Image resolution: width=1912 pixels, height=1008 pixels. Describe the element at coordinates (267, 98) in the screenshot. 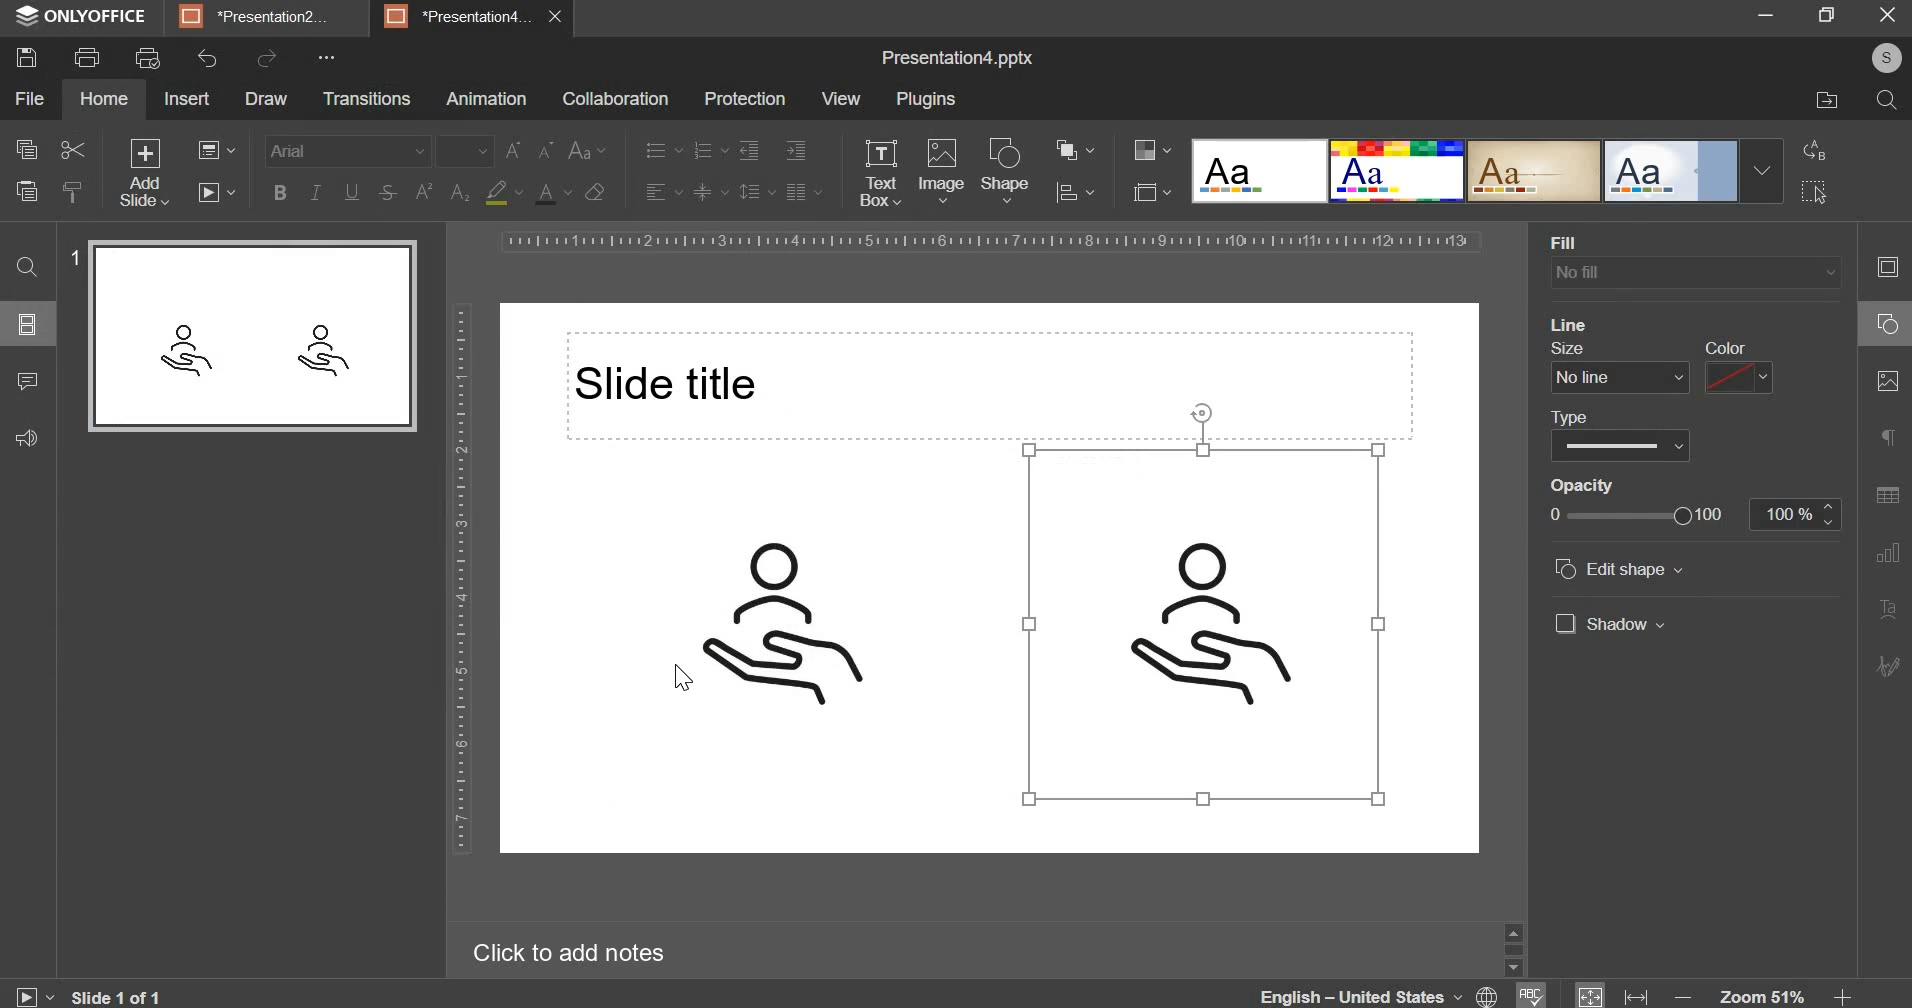

I see `draw` at that location.